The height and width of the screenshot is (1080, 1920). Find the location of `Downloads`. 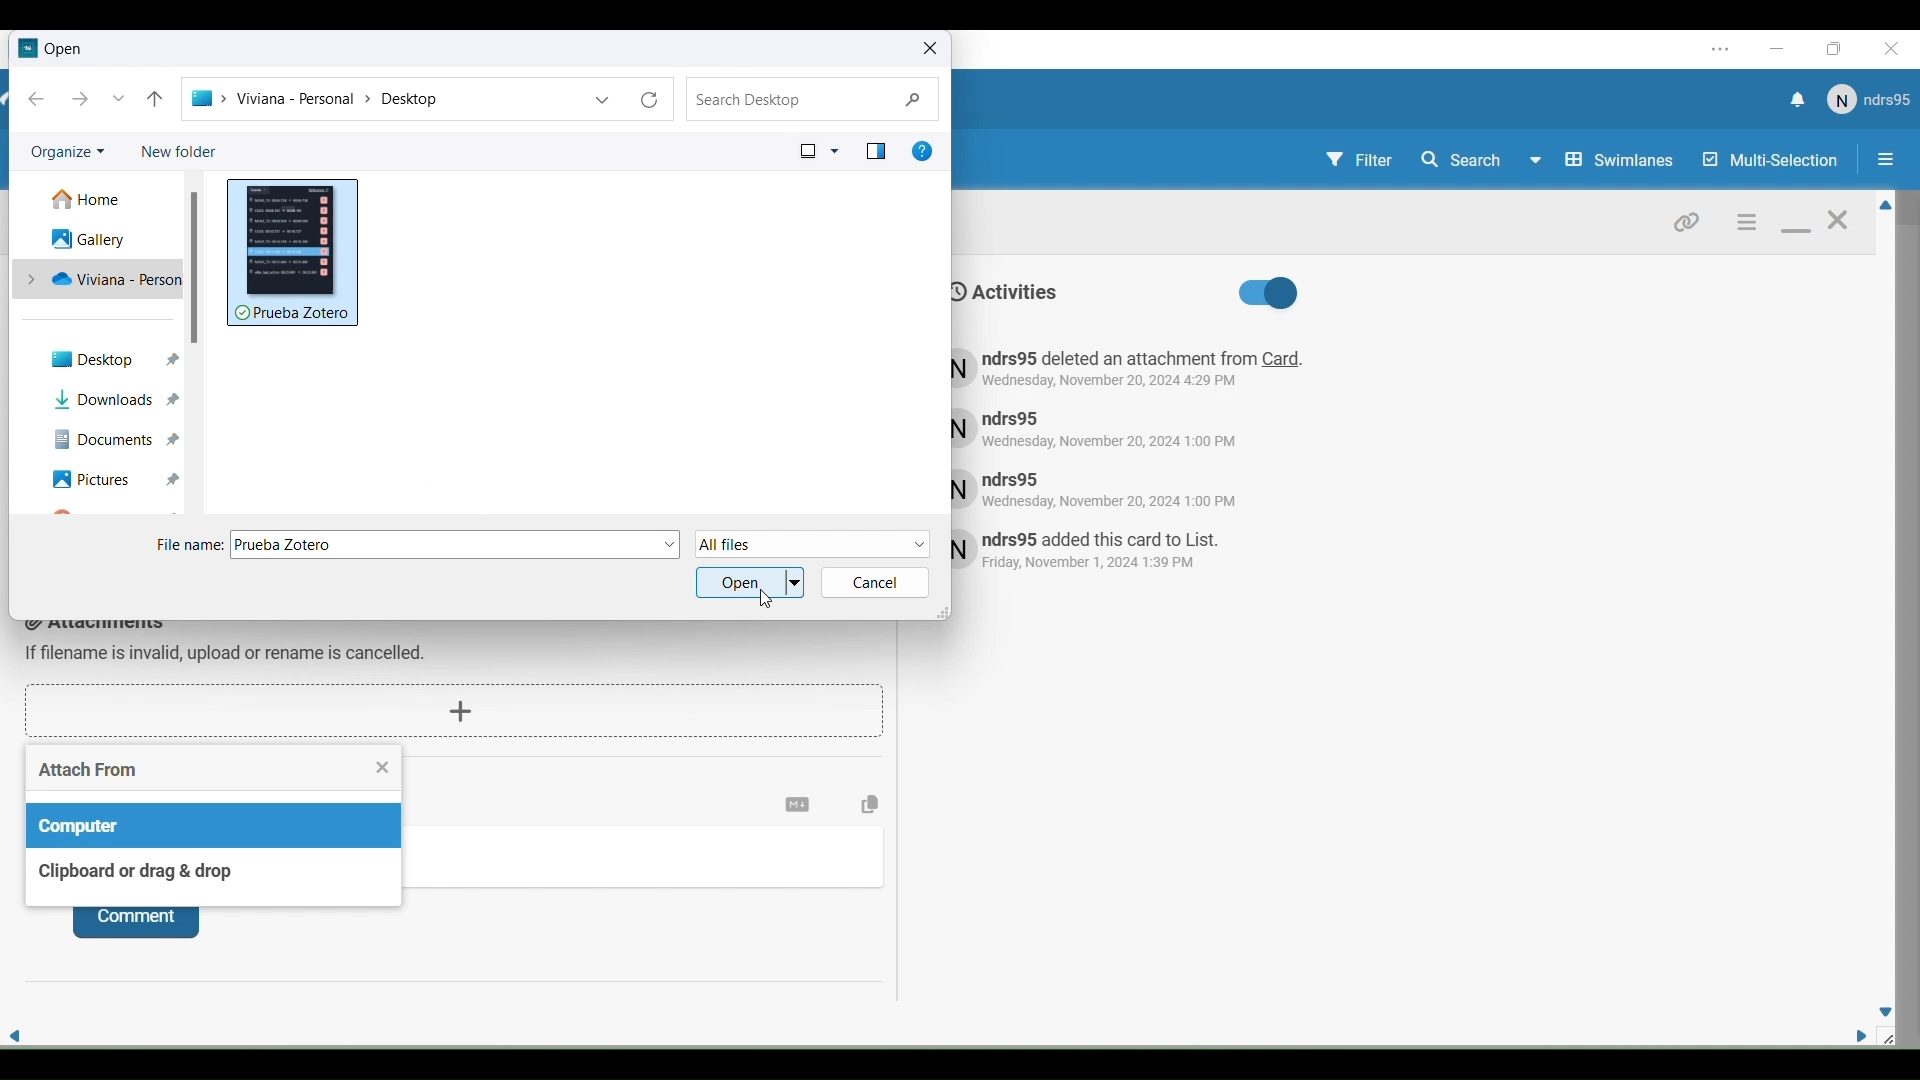

Downloads is located at coordinates (116, 402).